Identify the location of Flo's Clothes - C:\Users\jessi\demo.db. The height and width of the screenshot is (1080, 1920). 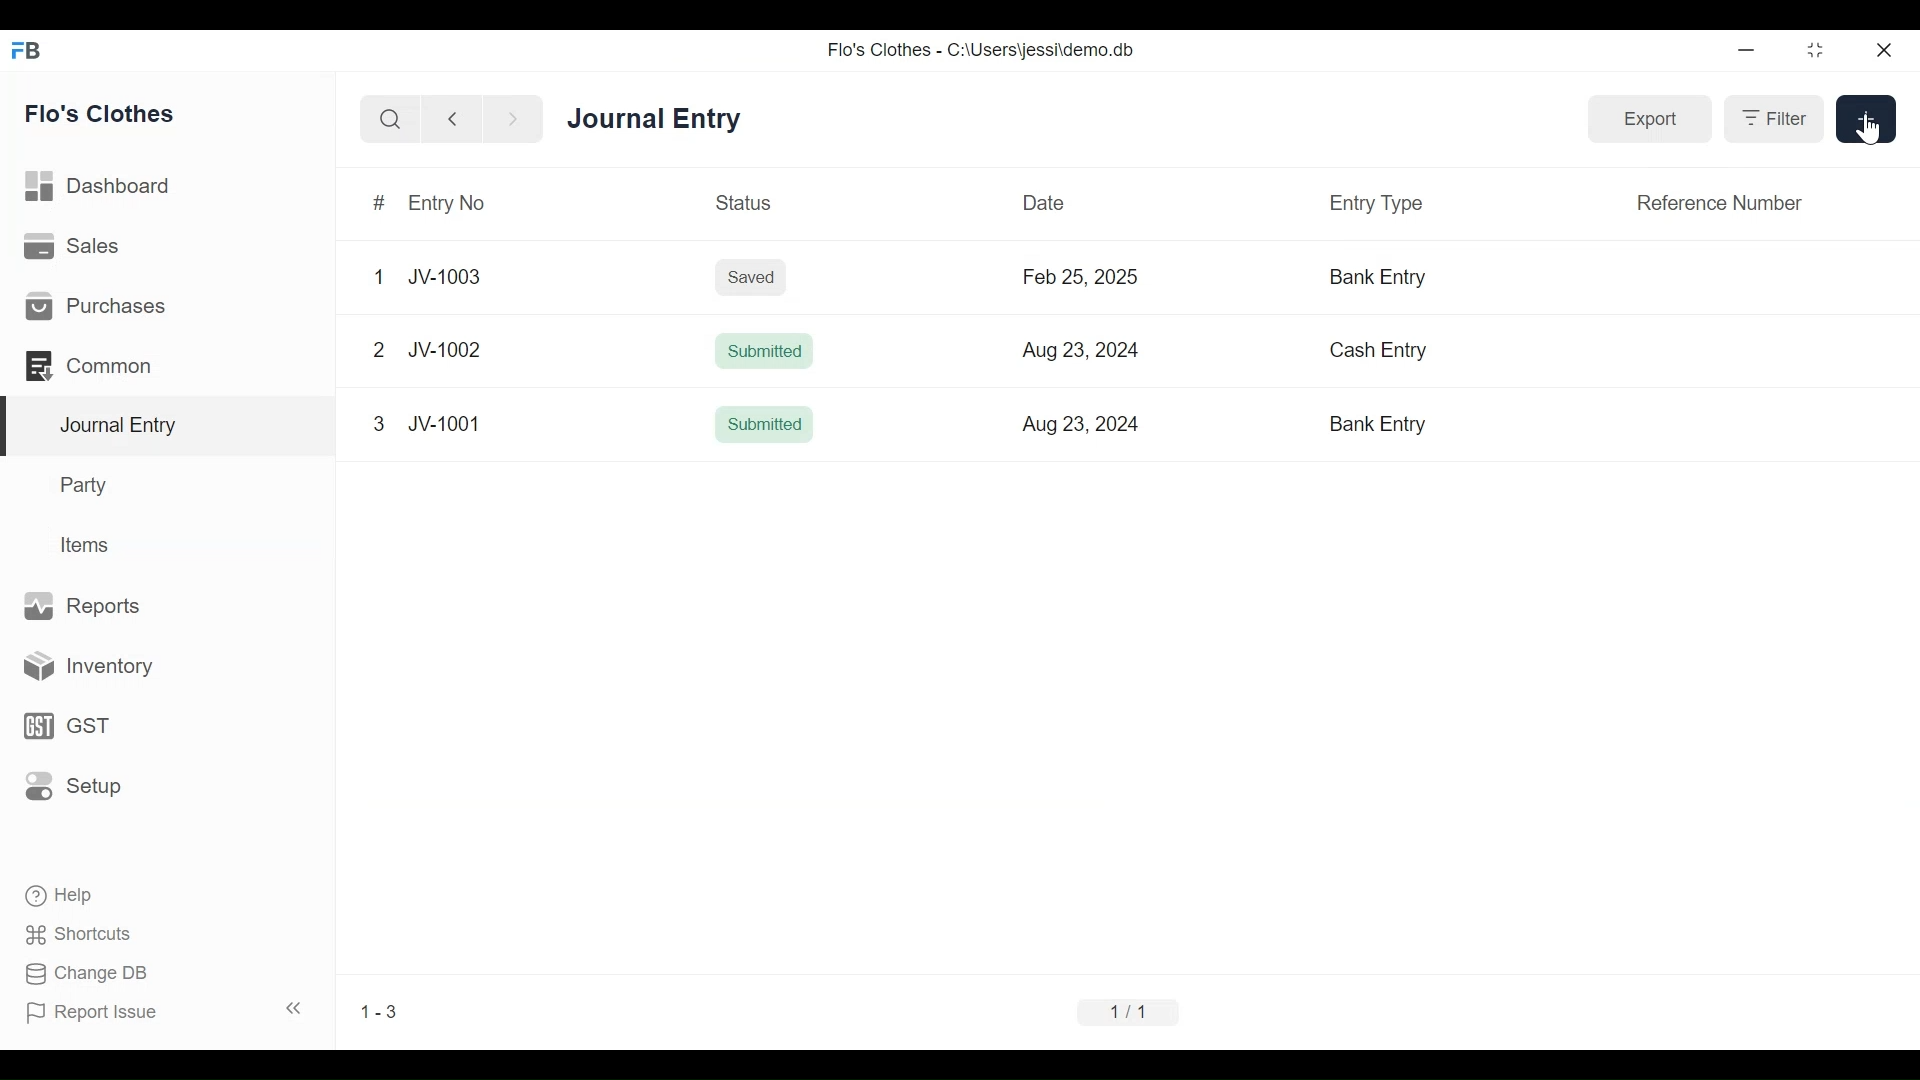
(984, 50).